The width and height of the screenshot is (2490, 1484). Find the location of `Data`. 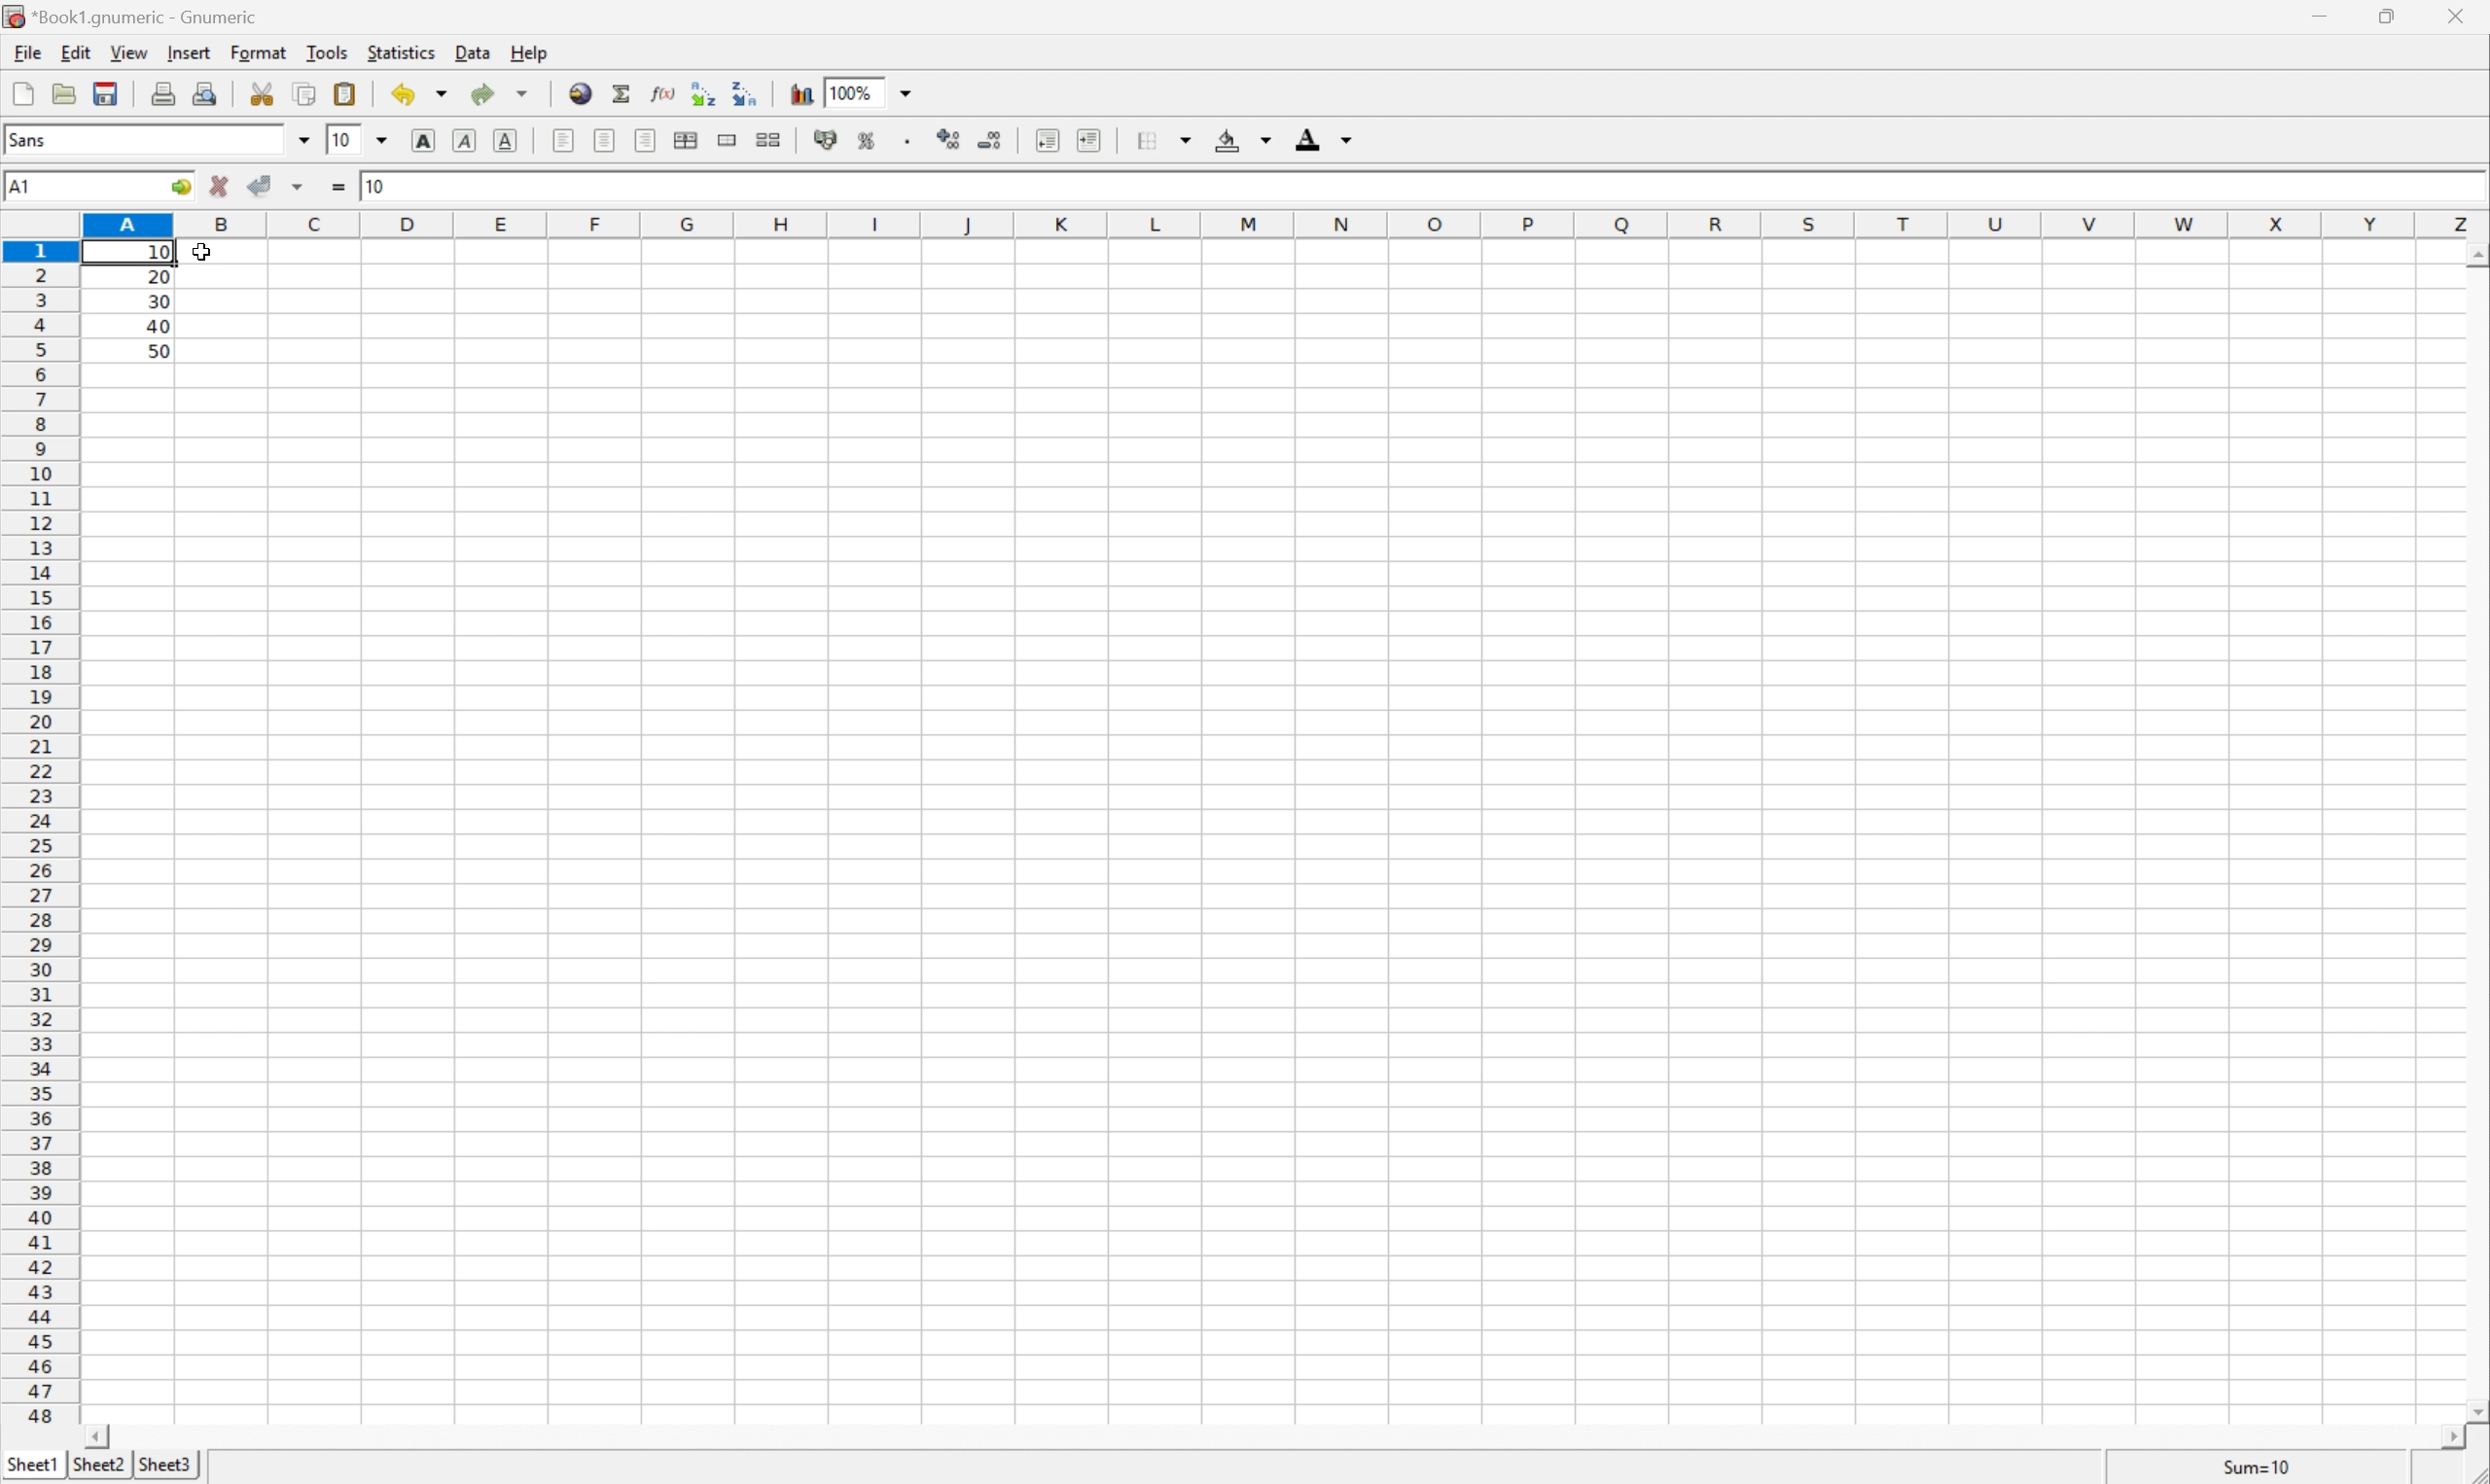

Data is located at coordinates (475, 53).